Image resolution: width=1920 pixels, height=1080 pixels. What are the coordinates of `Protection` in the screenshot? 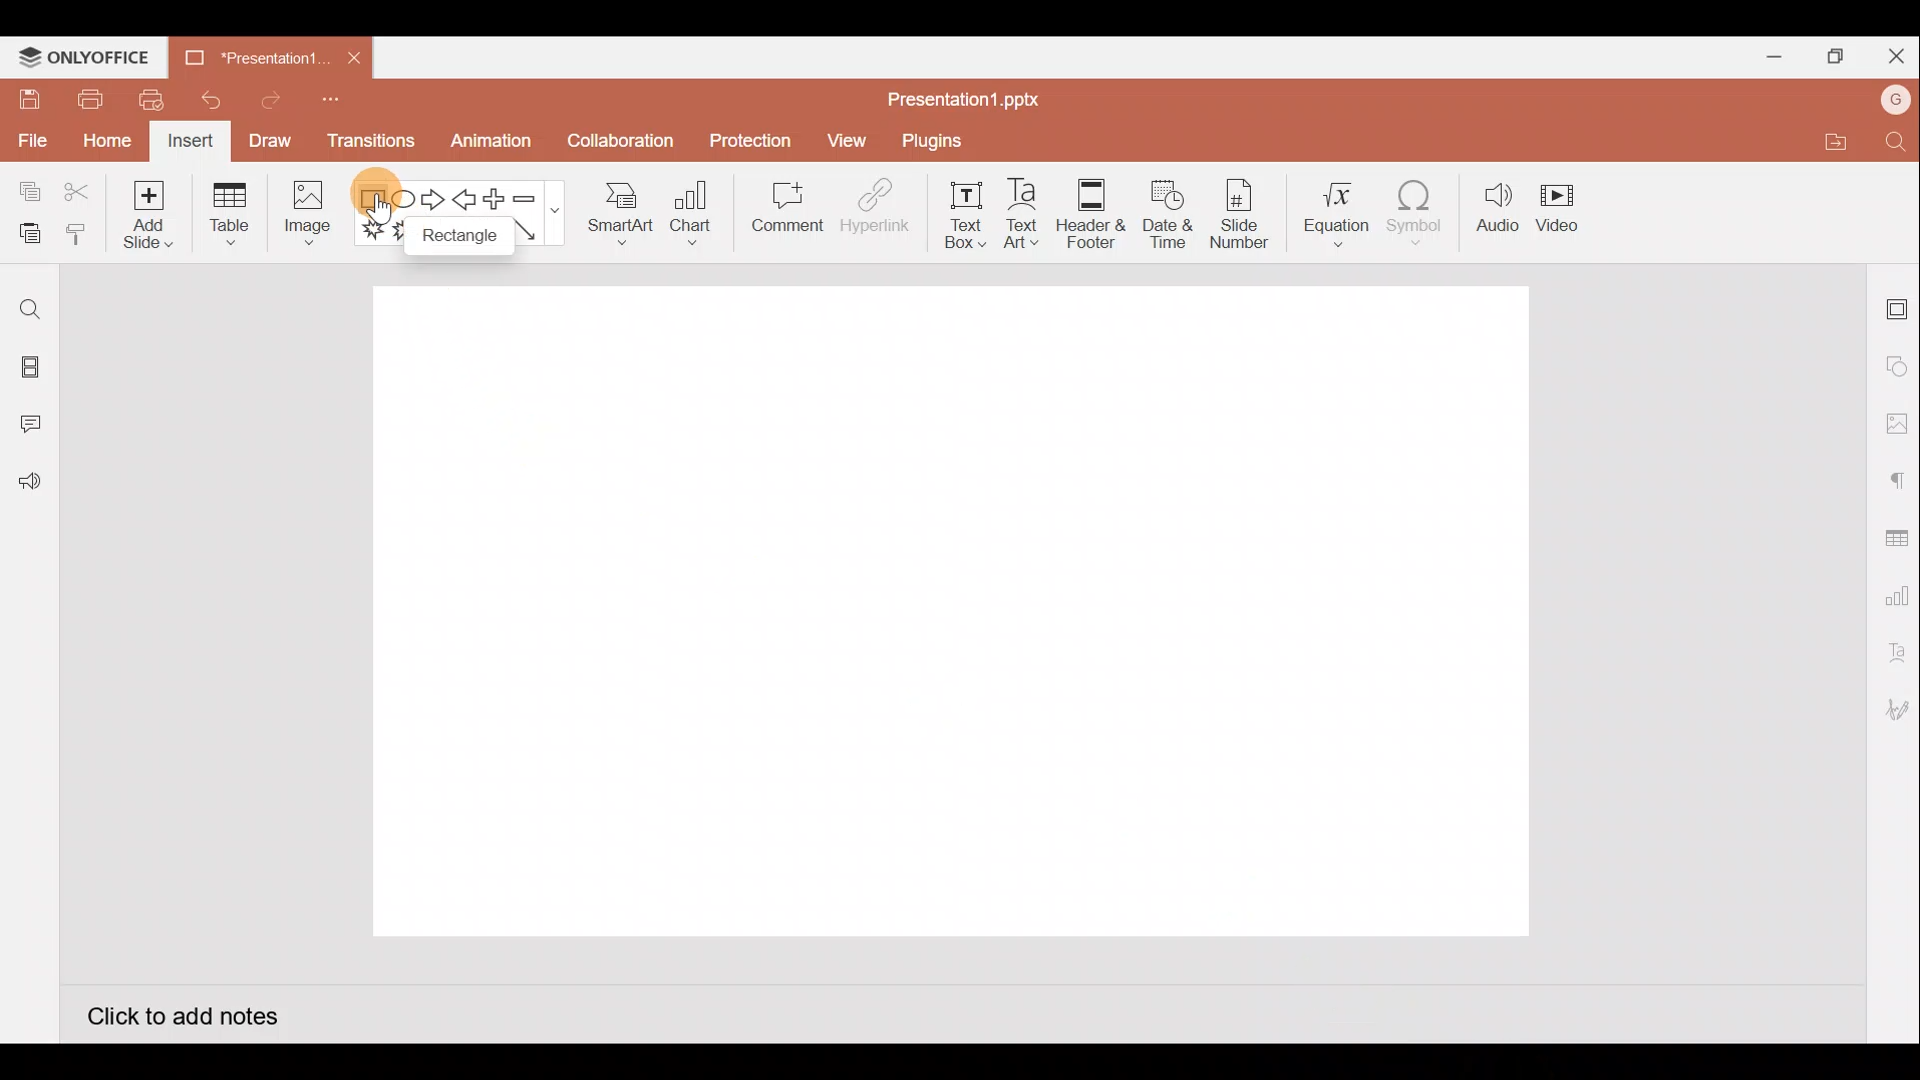 It's located at (745, 141).